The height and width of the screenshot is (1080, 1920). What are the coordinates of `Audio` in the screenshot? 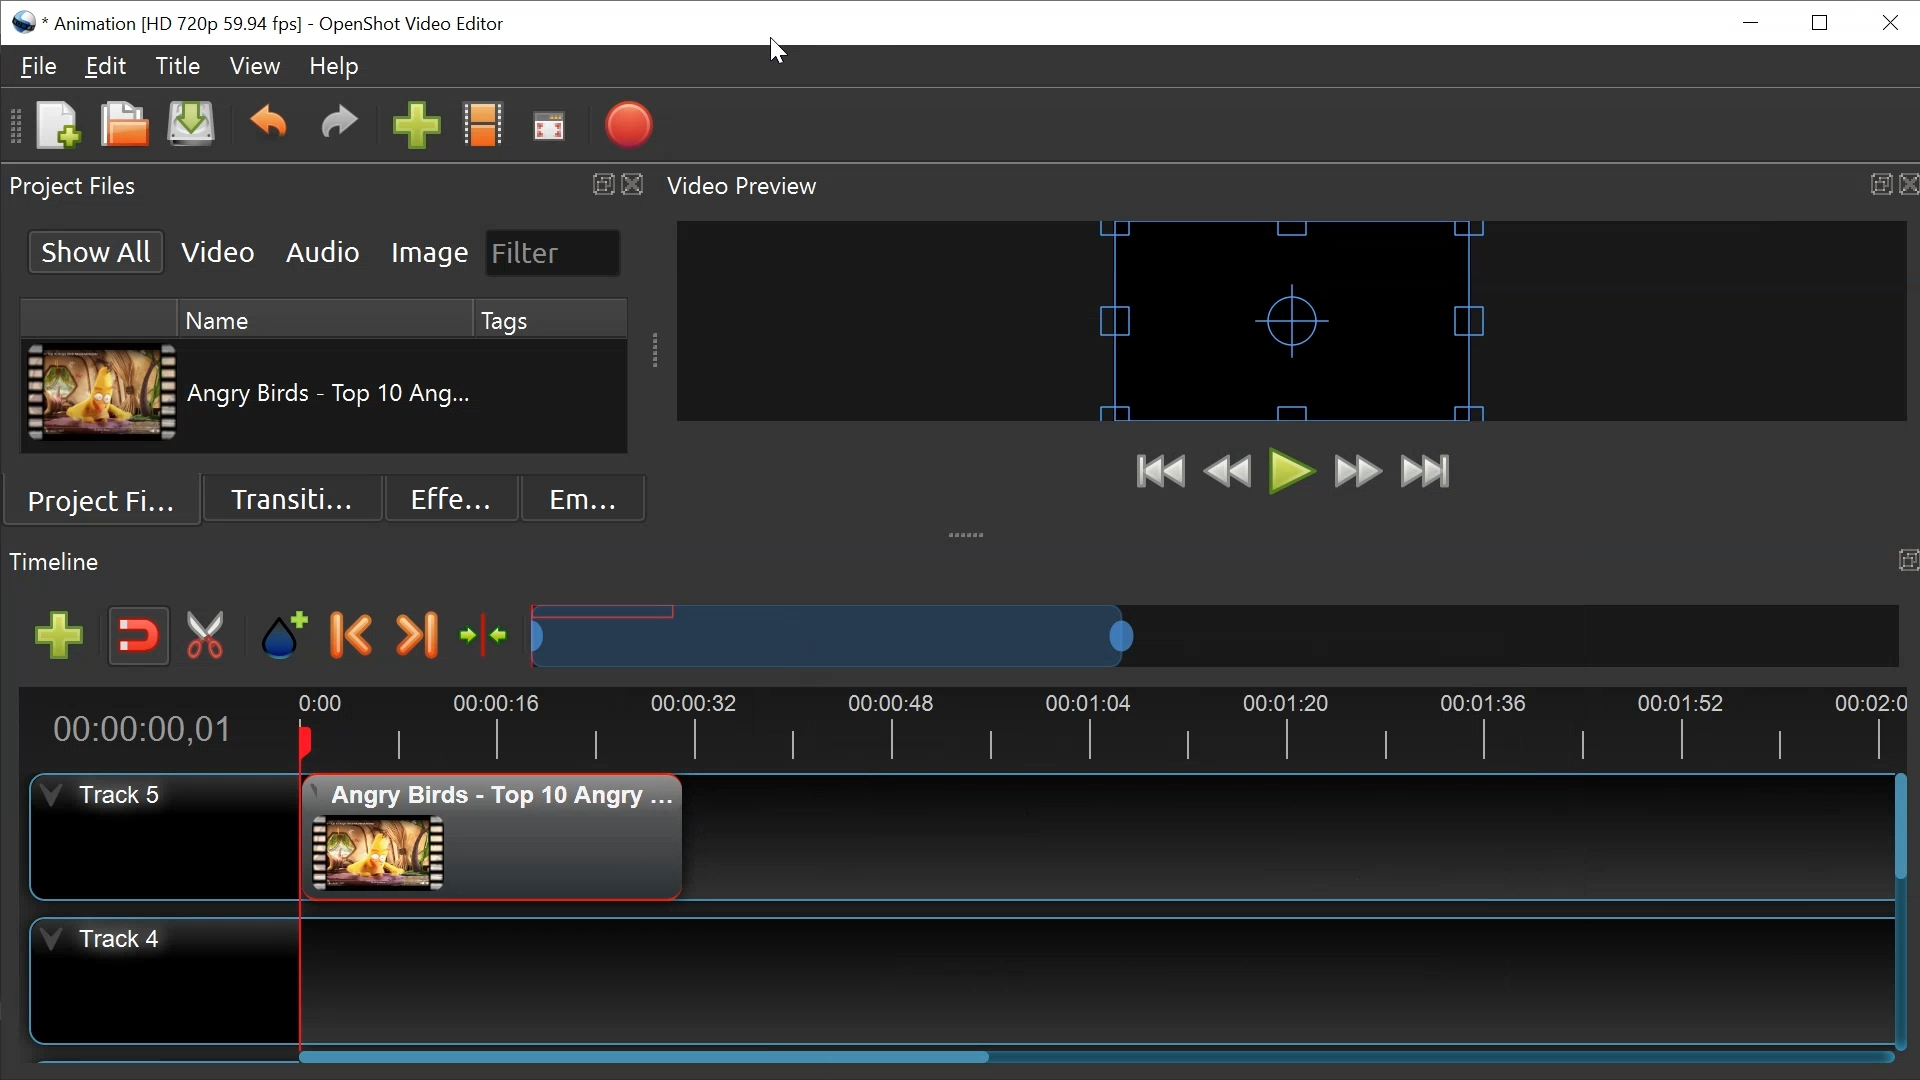 It's located at (320, 250).